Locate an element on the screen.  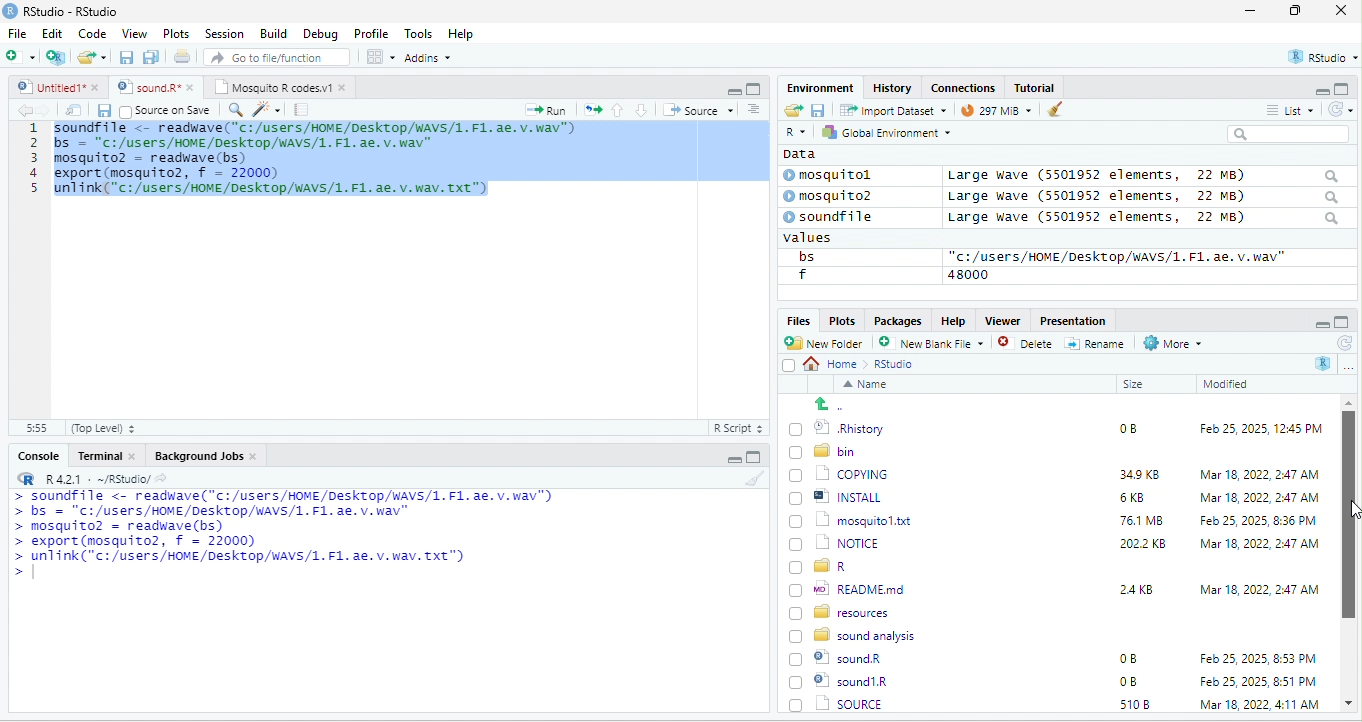
[) = R is located at coordinates (830, 567).